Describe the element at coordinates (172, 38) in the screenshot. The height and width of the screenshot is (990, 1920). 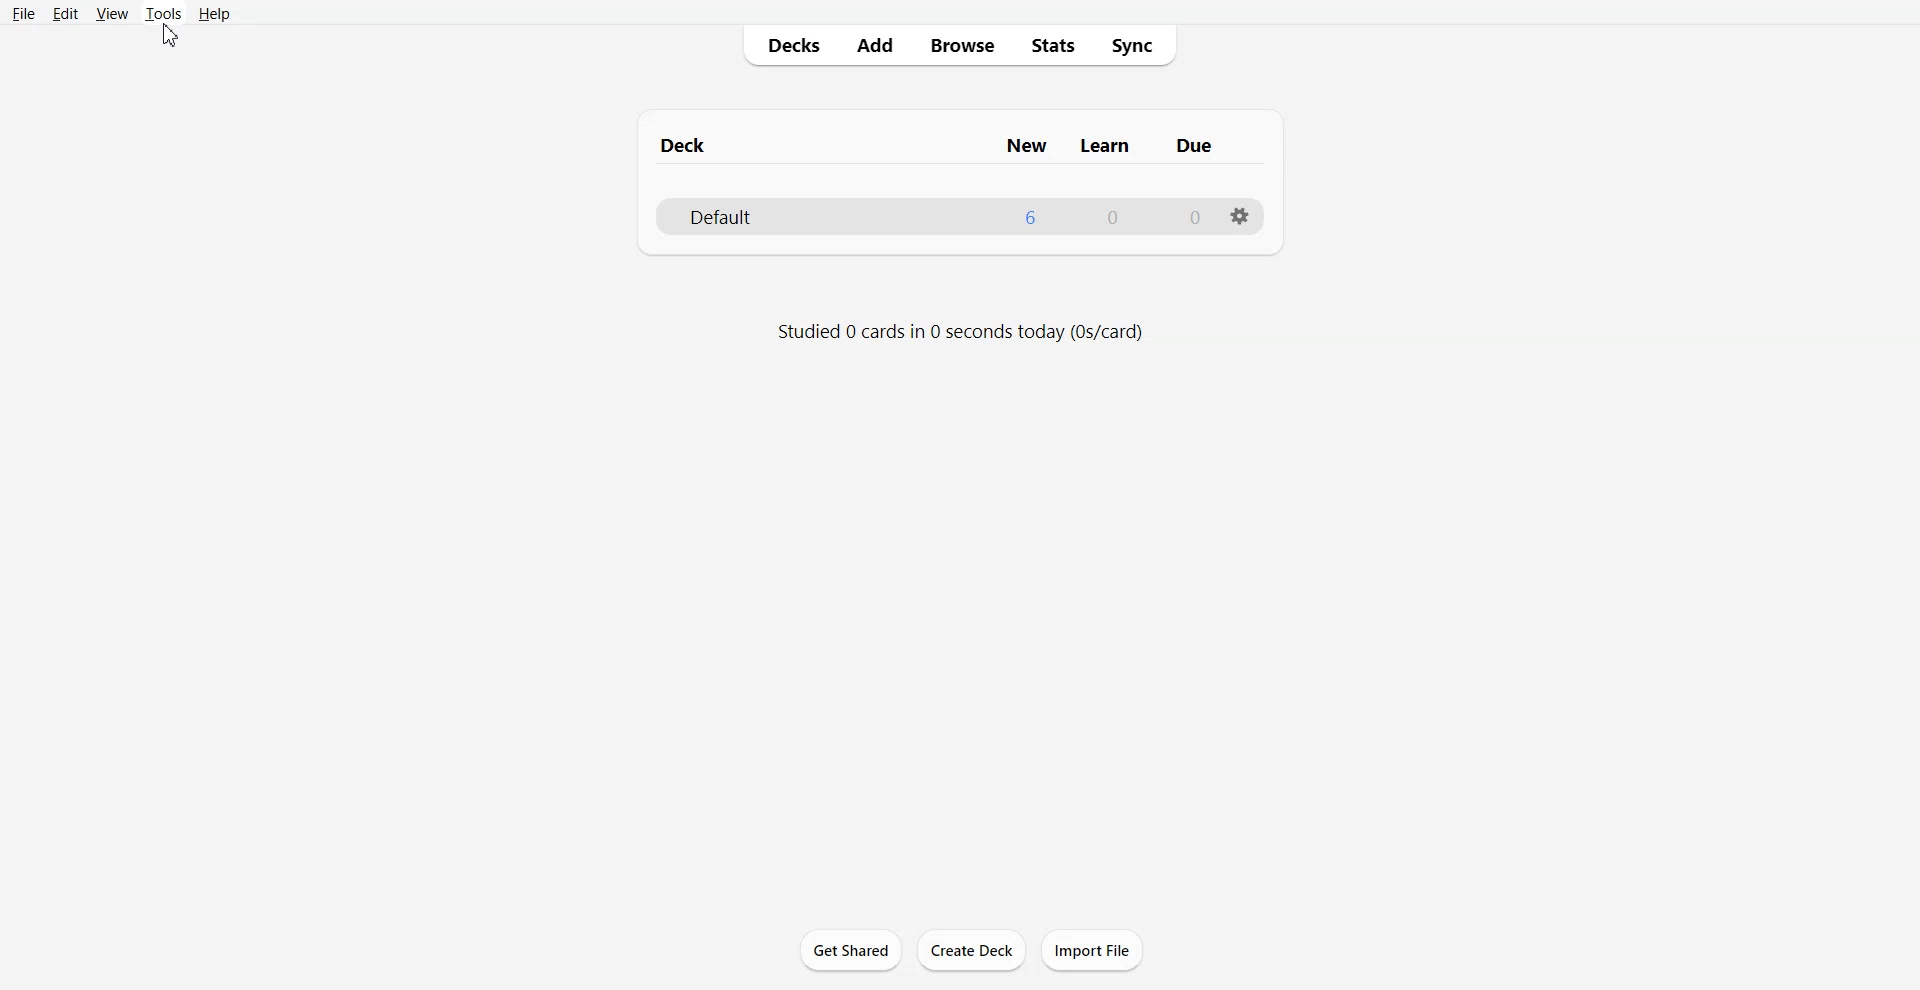
I see `cursor` at that location.